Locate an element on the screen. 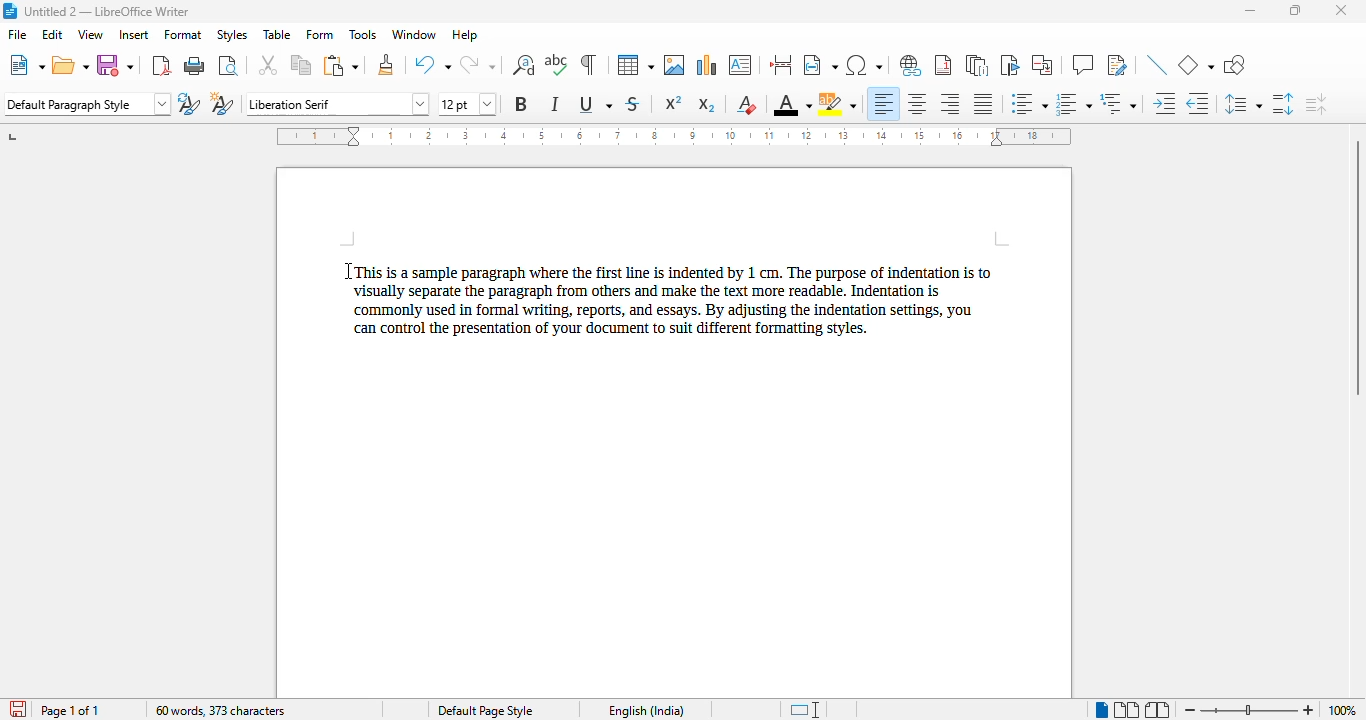 Image resolution: width=1366 pixels, height=720 pixels. clone formatting is located at coordinates (387, 65).